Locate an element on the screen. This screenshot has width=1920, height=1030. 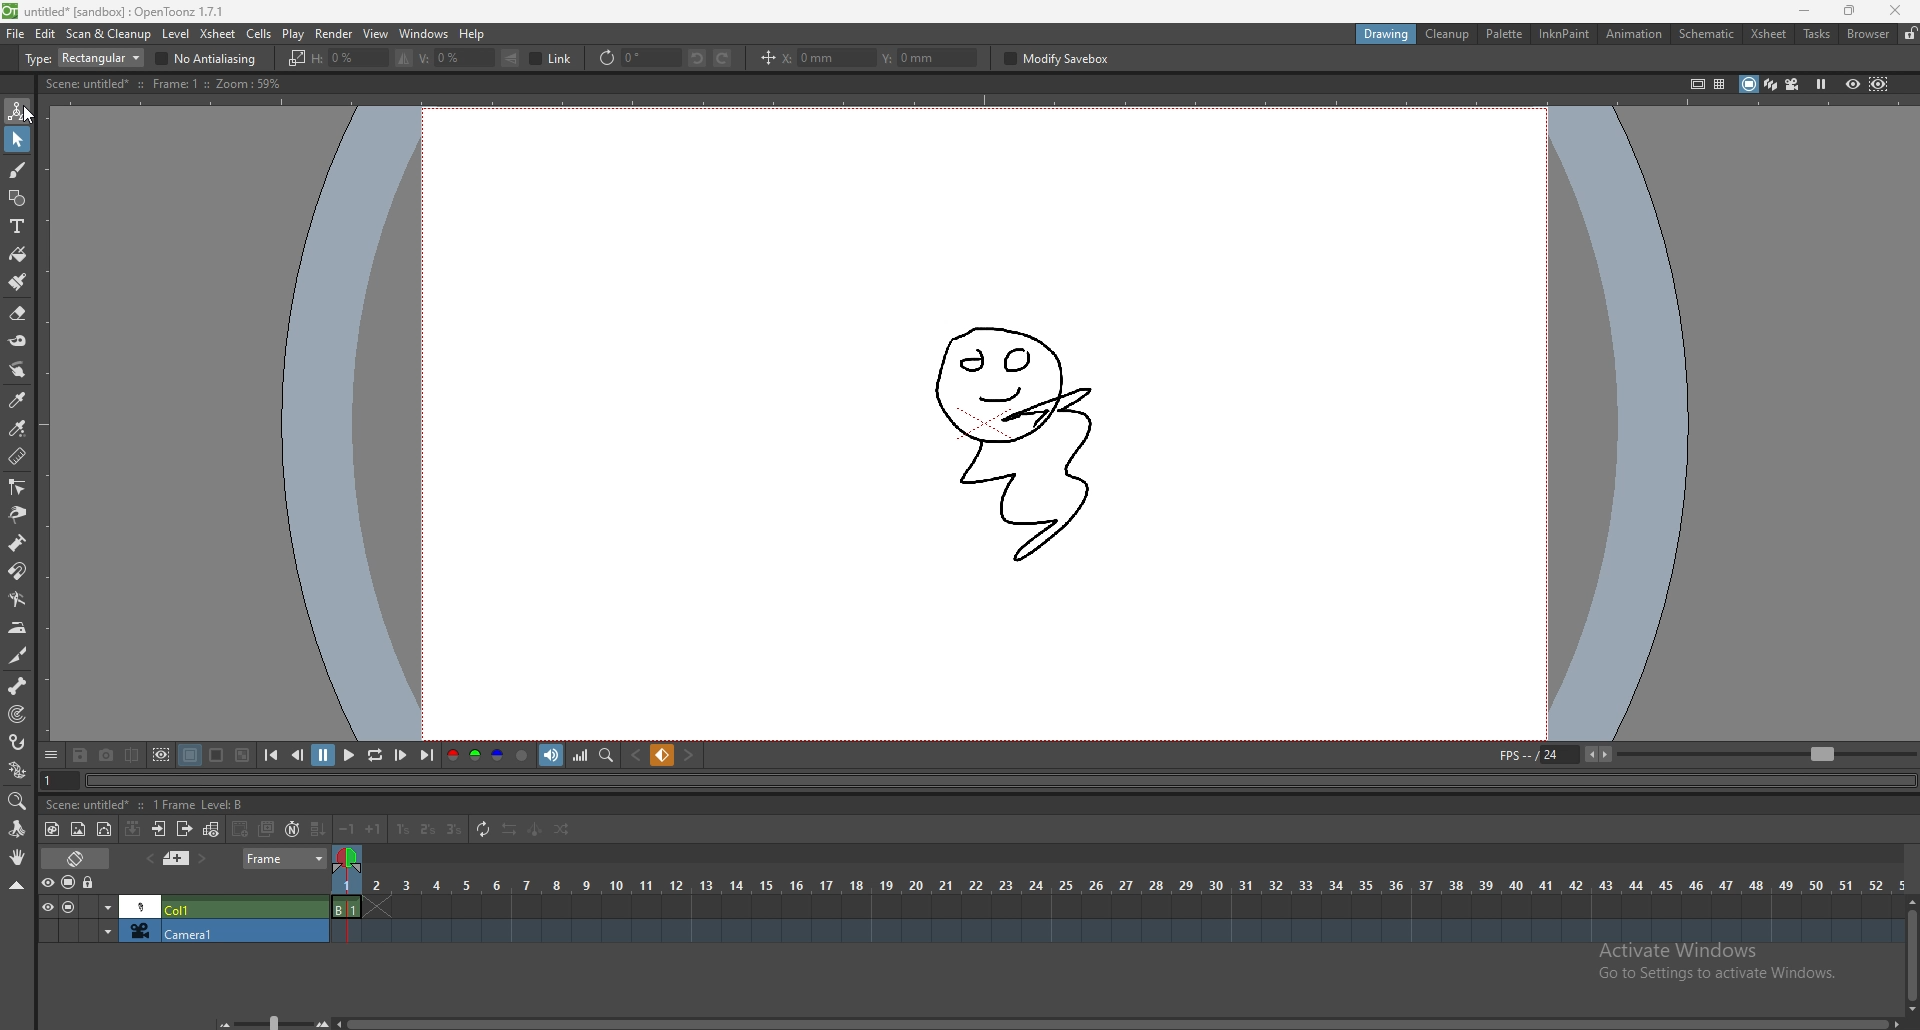
animate is located at coordinates (18, 111).